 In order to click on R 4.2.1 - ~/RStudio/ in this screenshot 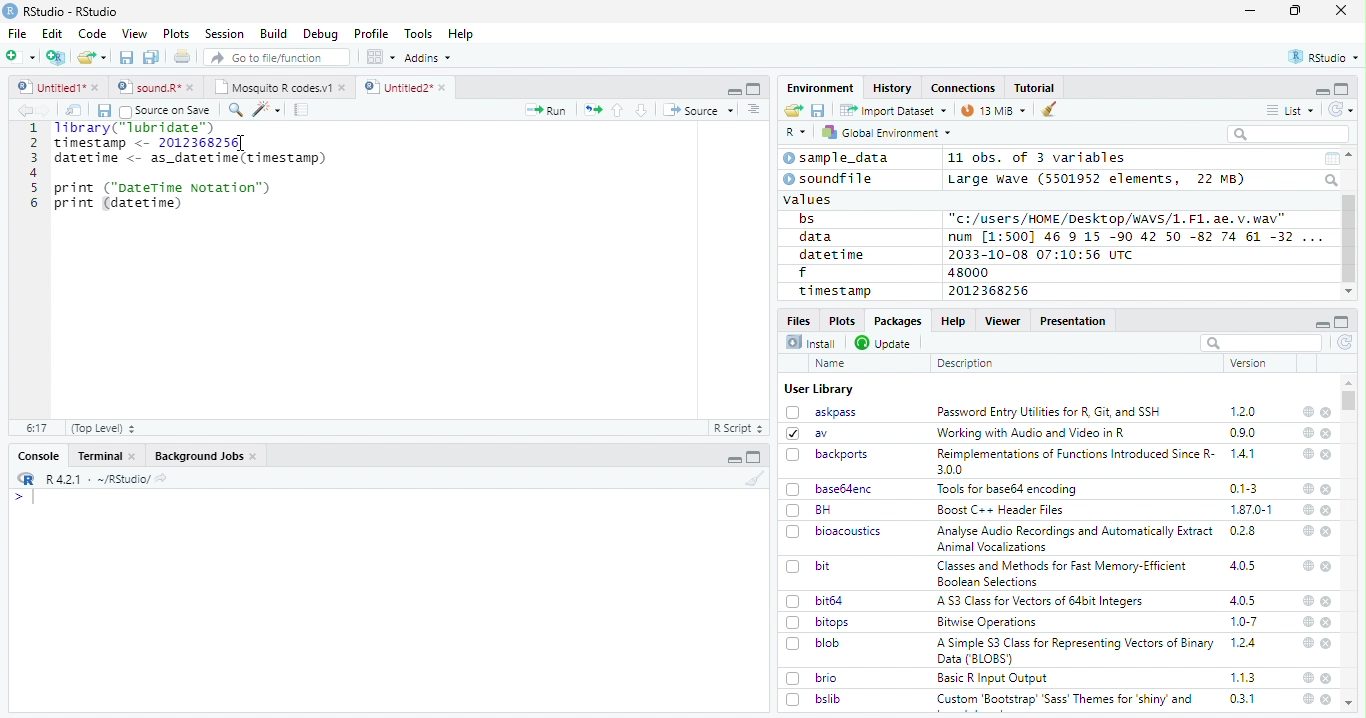, I will do `click(95, 479)`.